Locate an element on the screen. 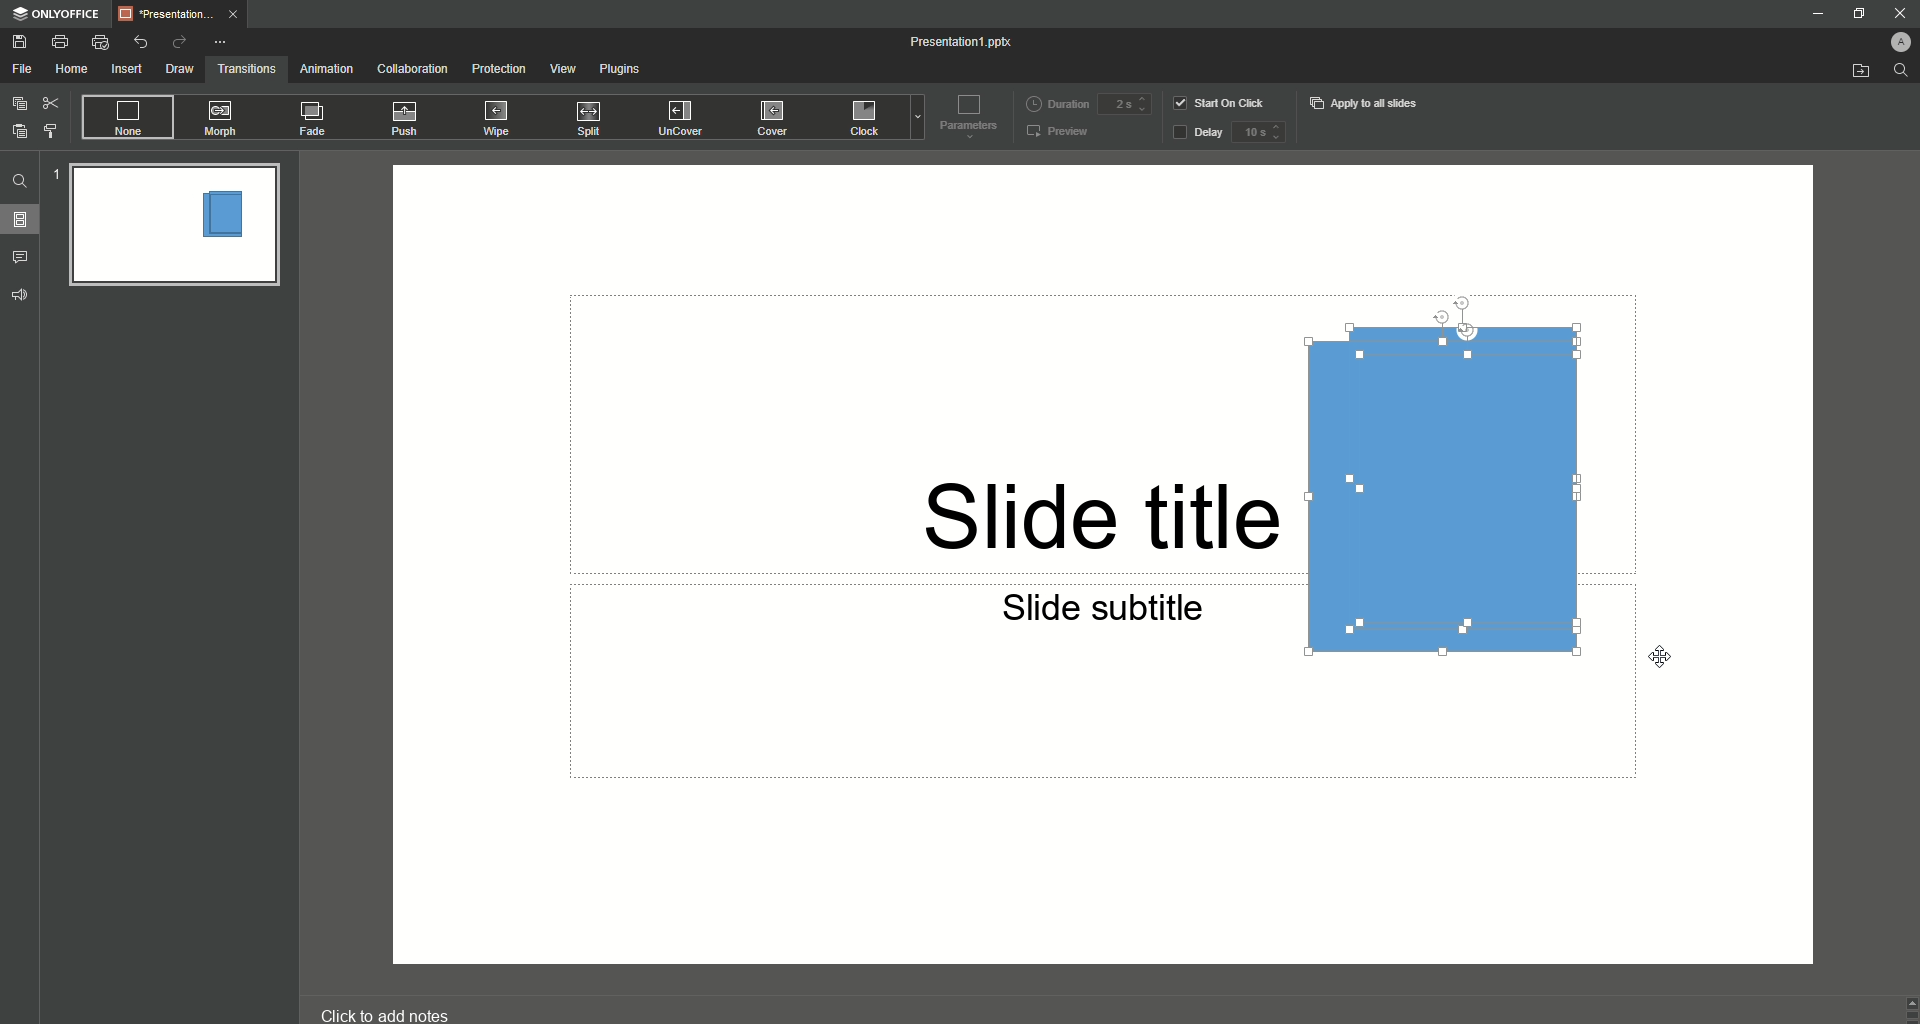 This screenshot has height=1024, width=1920. ONLYOFFICE is located at coordinates (56, 14).